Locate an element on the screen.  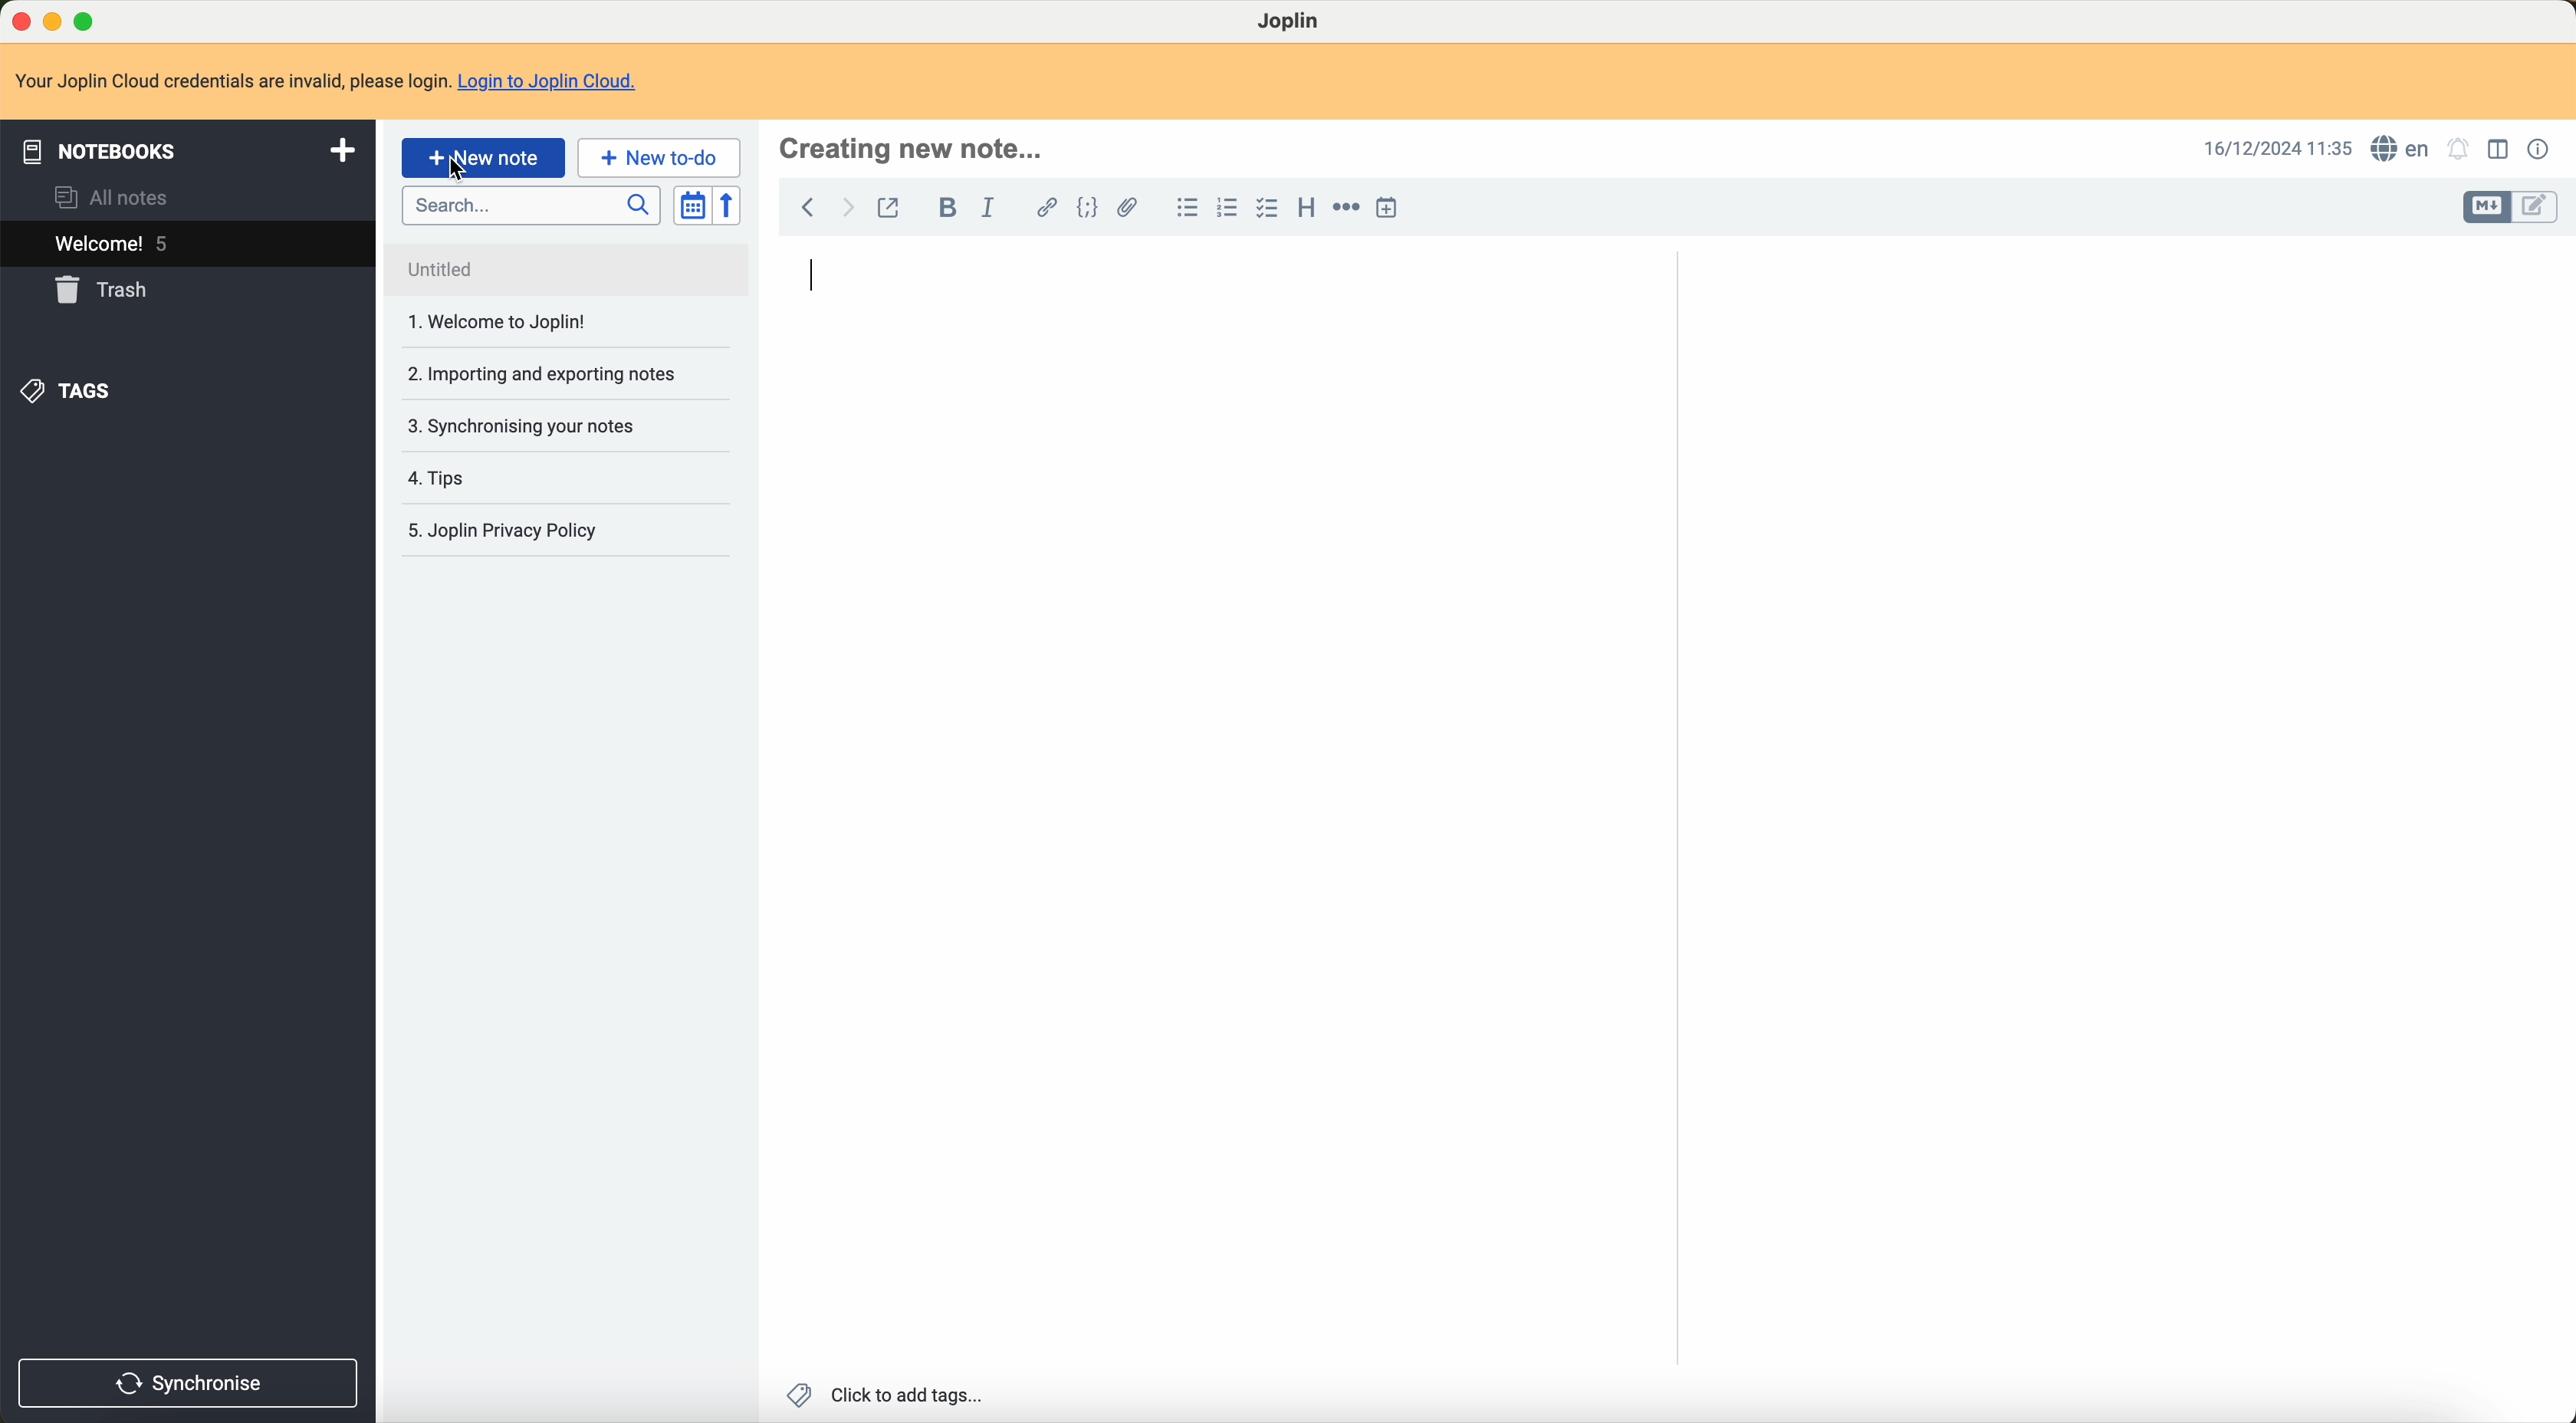
code is located at coordinates (1083, 206).